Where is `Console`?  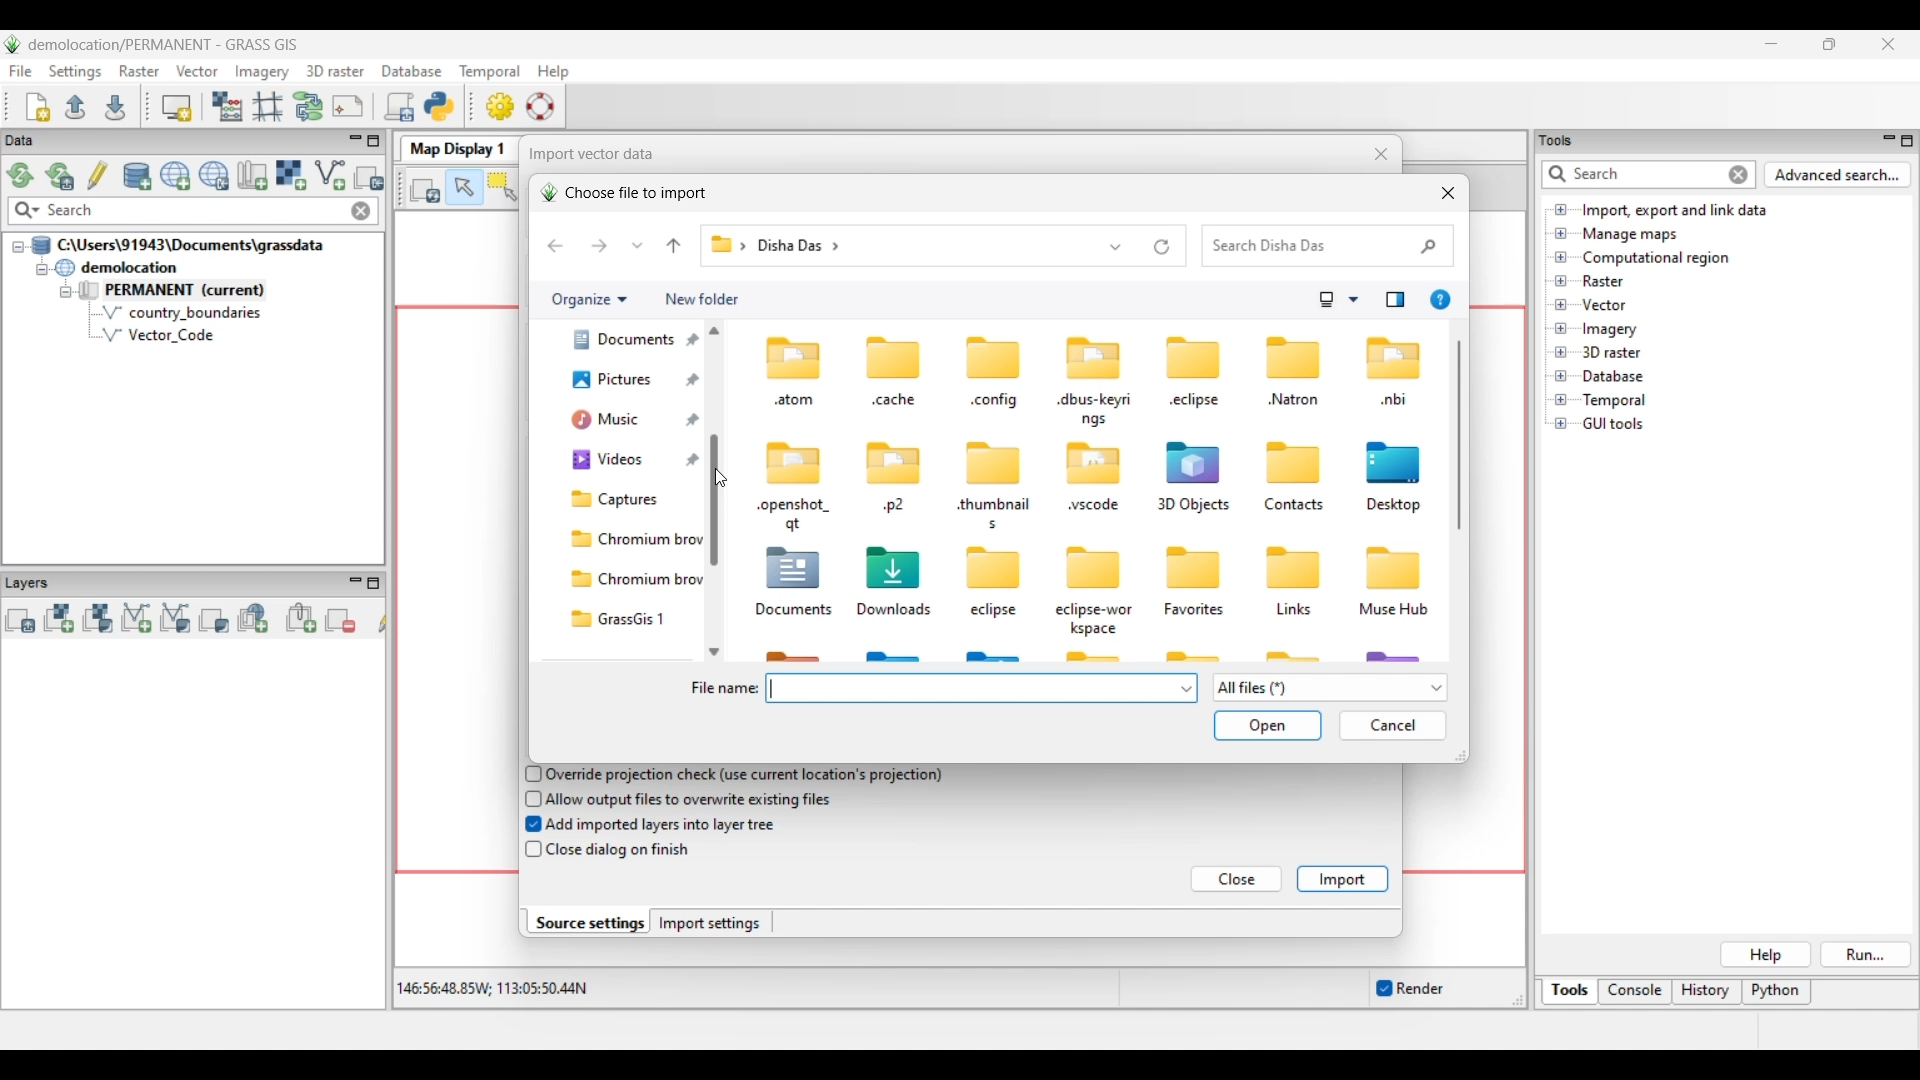
Console is located at coordinates (1635, 993).